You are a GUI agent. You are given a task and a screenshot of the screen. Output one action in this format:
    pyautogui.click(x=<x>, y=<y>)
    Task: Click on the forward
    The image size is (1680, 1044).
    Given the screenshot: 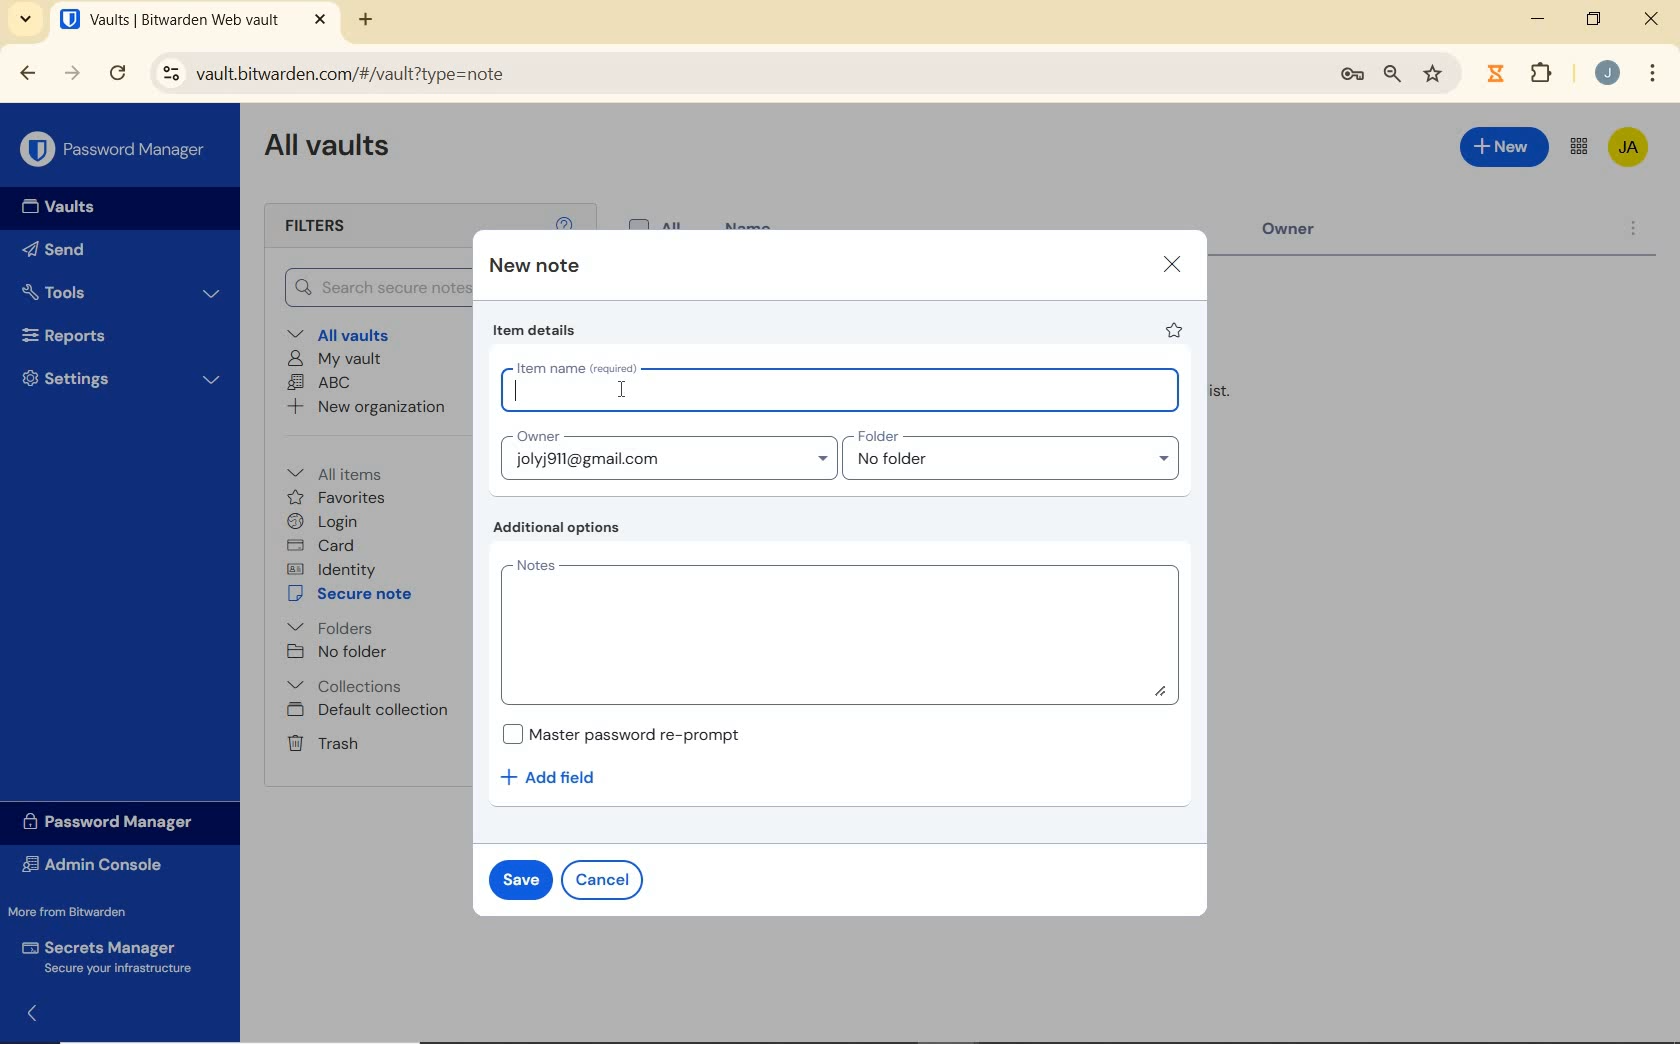 What is the action you would take?
    pyautogui.click(x=72, y=73)
    